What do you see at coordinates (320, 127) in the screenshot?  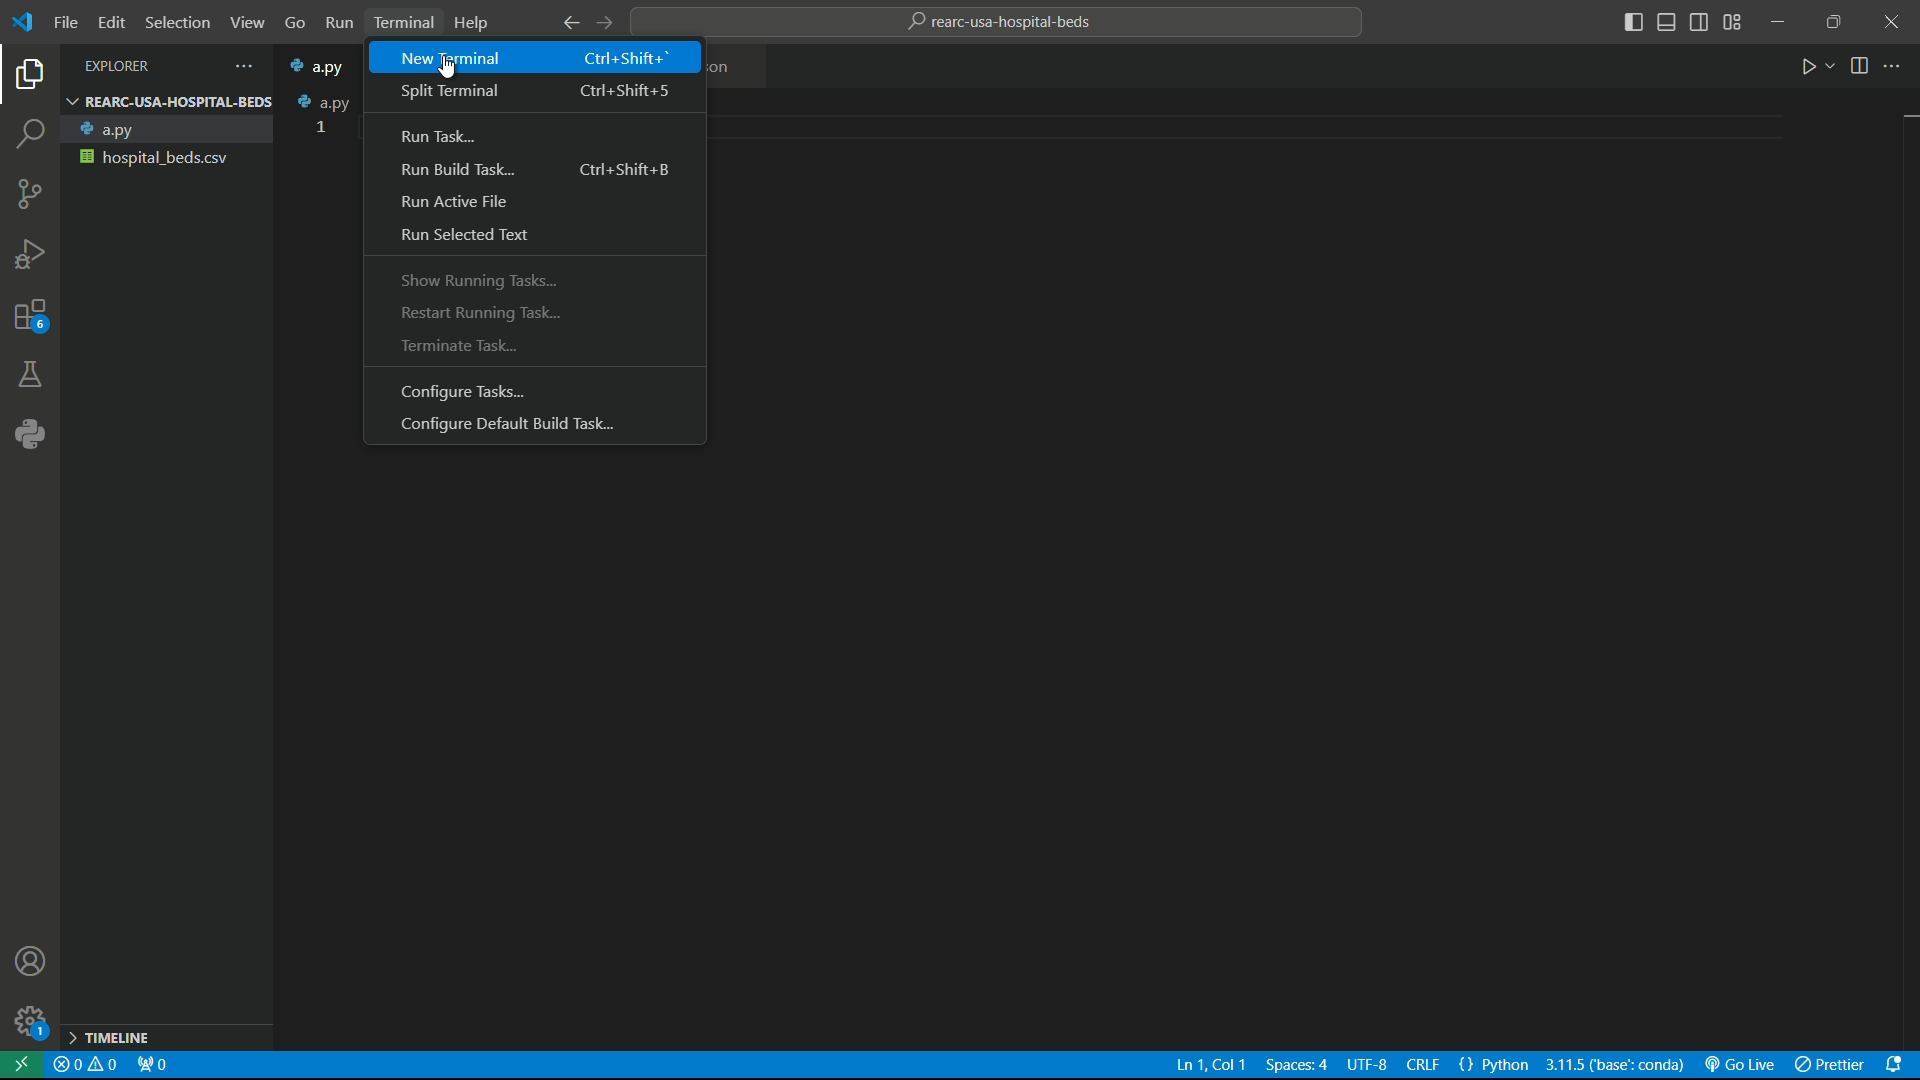 I see `1` at bounding box center [320, 127].